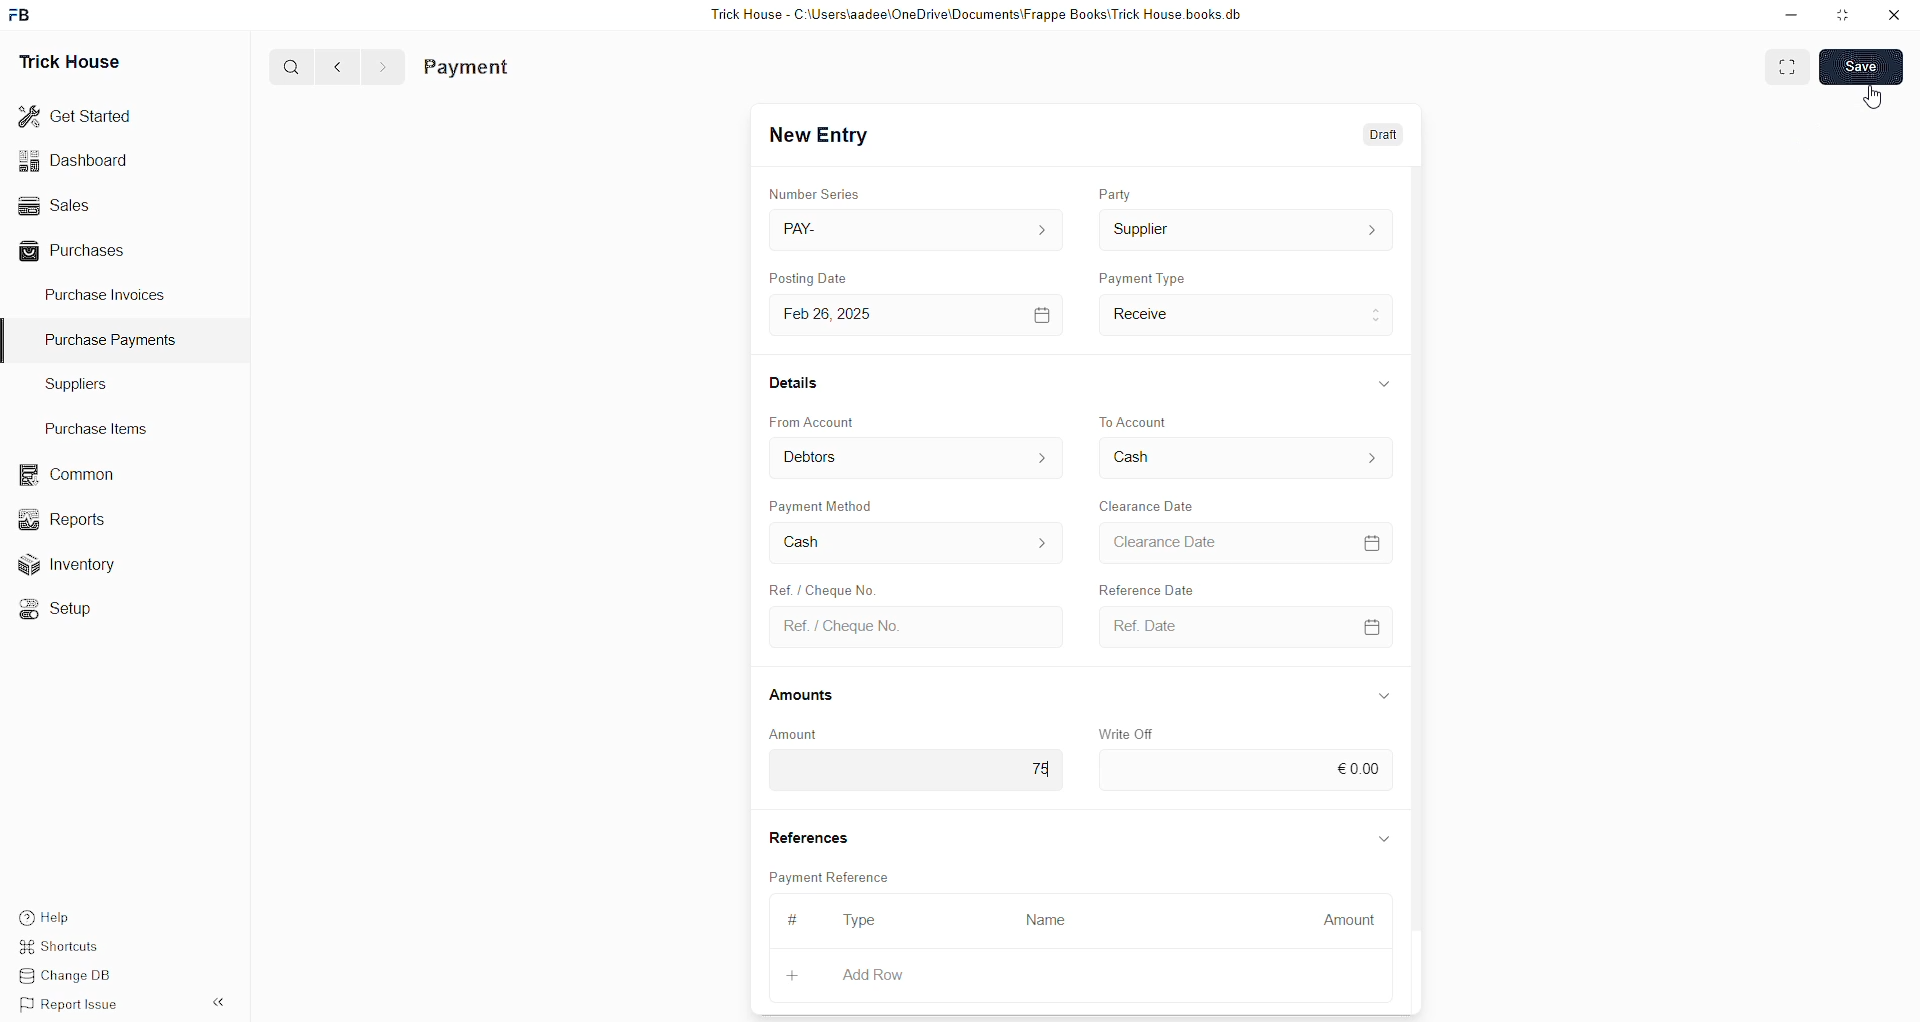 The image size is (1920, 1022). Describe the element at coordinates (809, 694) in the screenshot. I see `Amounts` at that location.